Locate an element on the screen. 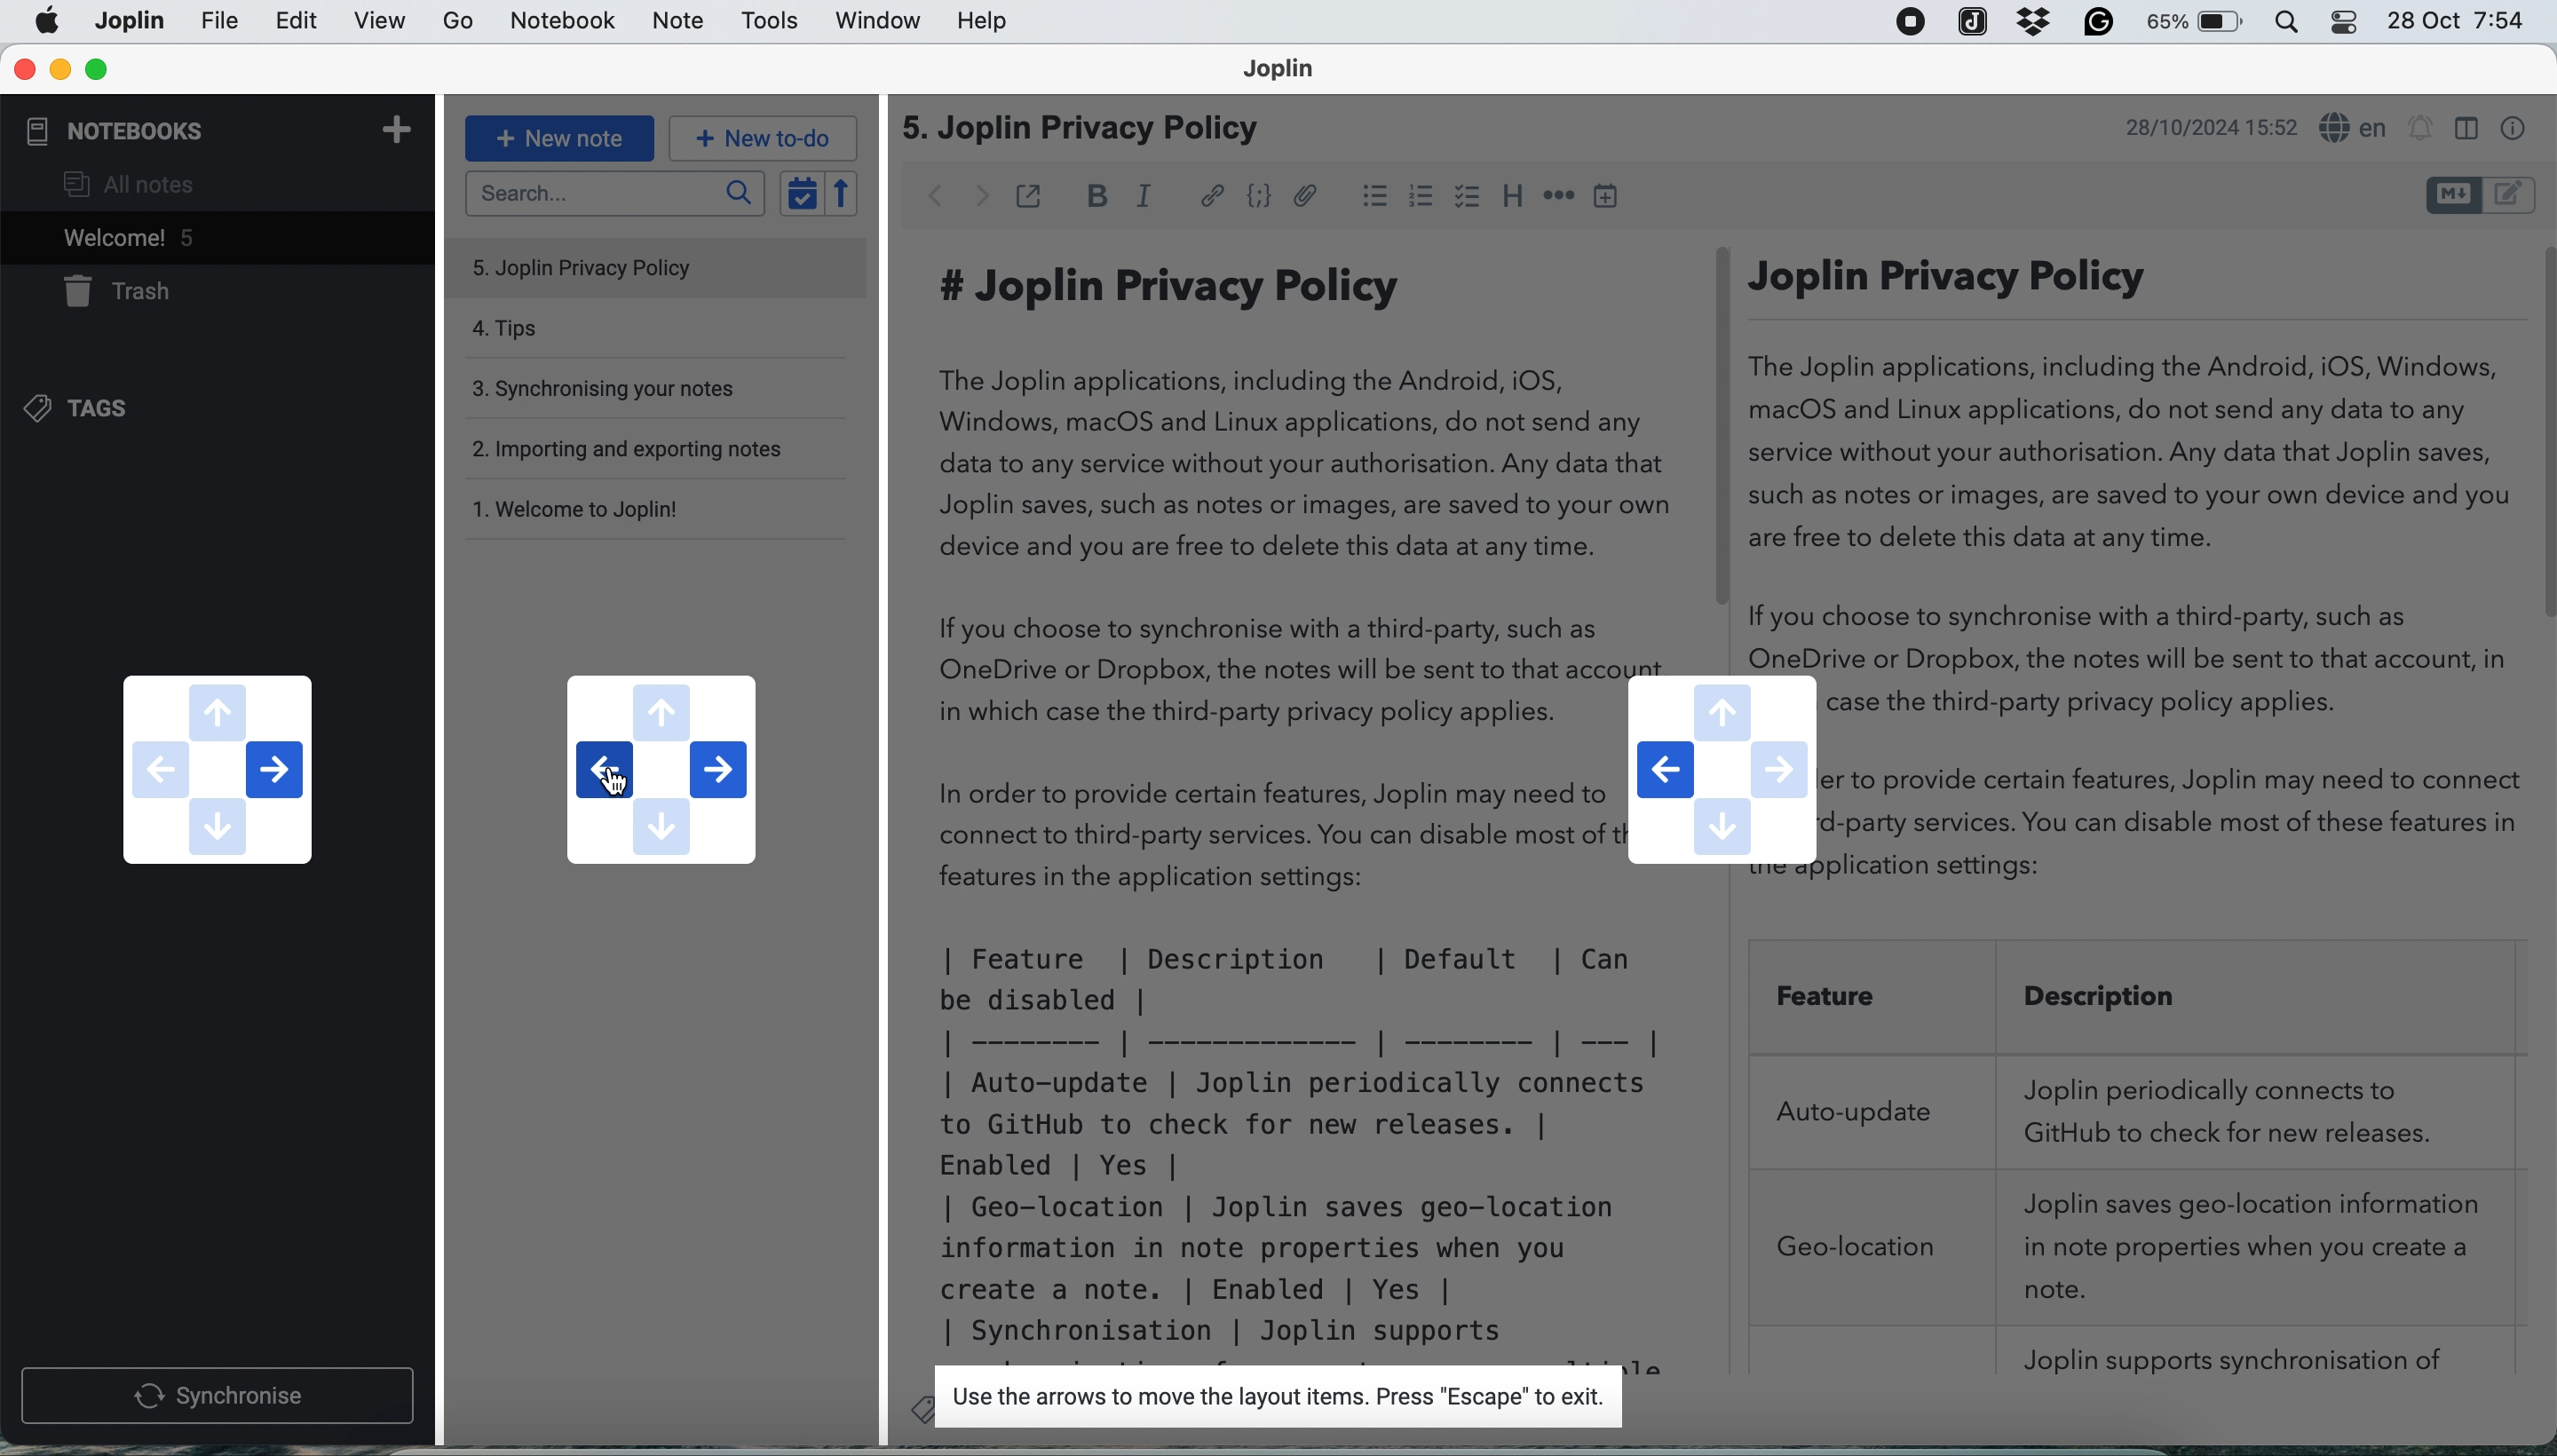 The width and height of the screenshot is (2557, 1456). navigation buttons is located at coordinates (660, 774).